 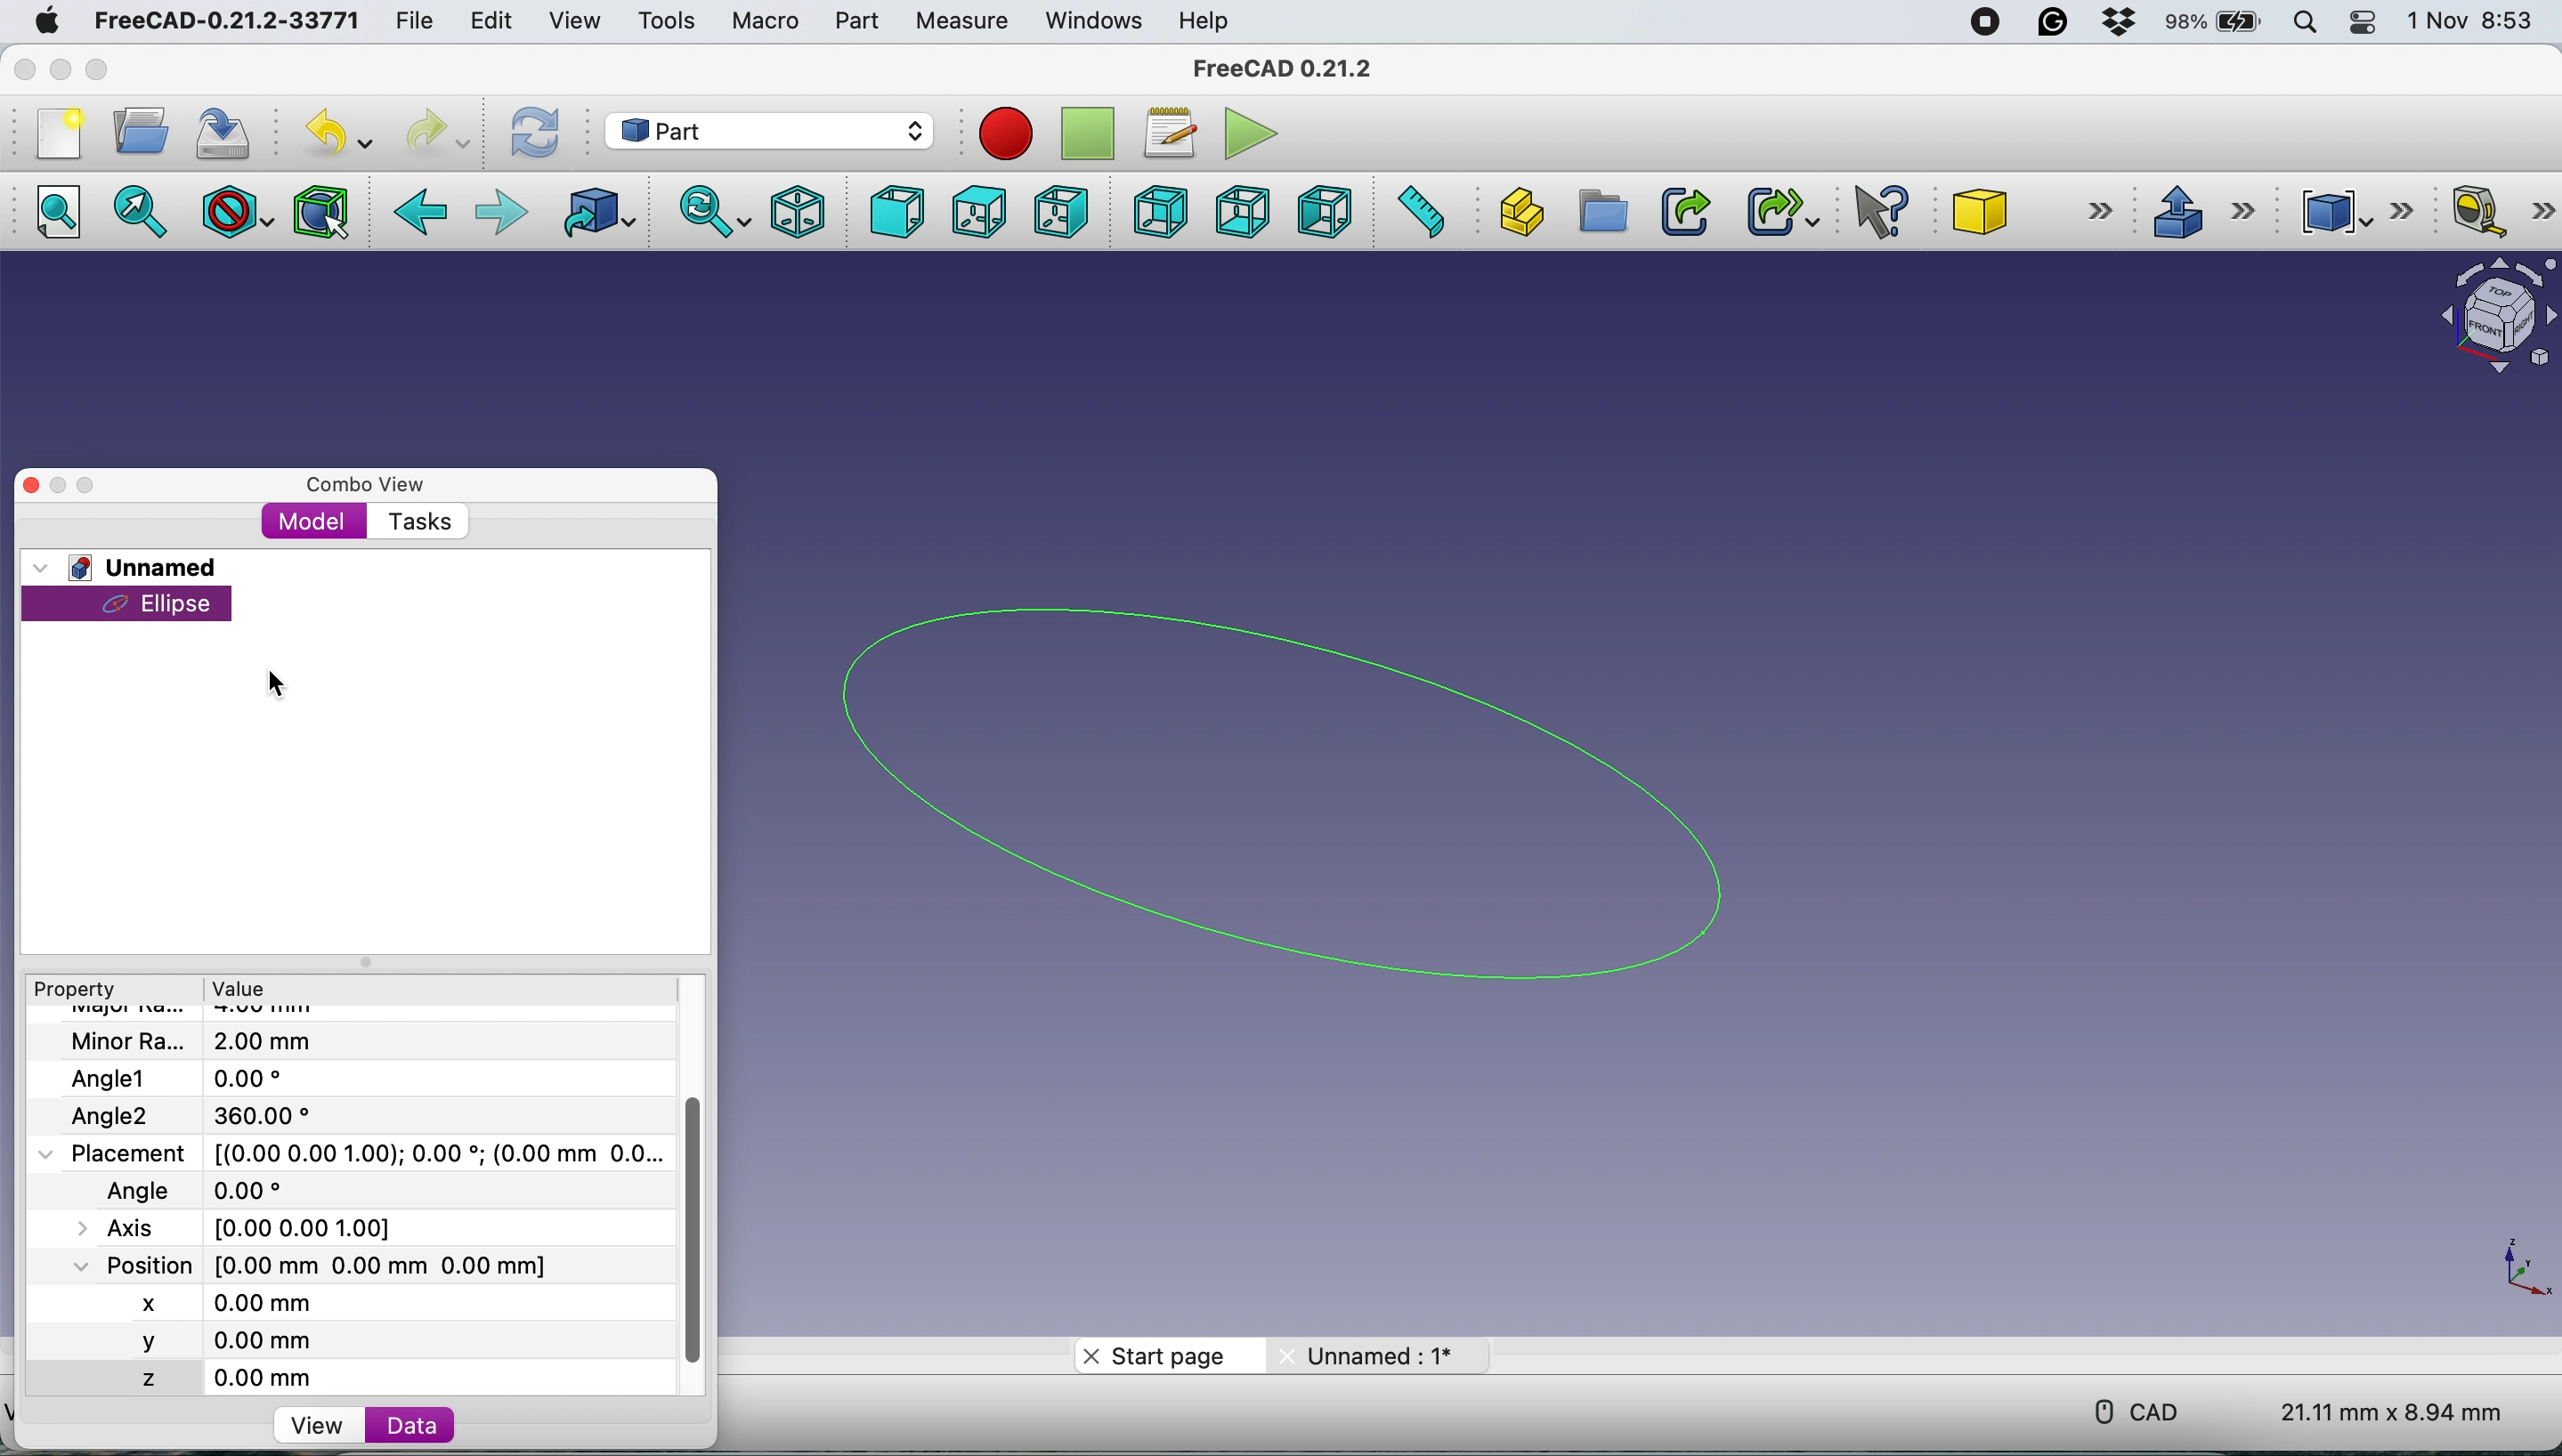 What do you see at coordinates (572, 19) in the screenshot?
I see `view` at bounding box center [572, 19].